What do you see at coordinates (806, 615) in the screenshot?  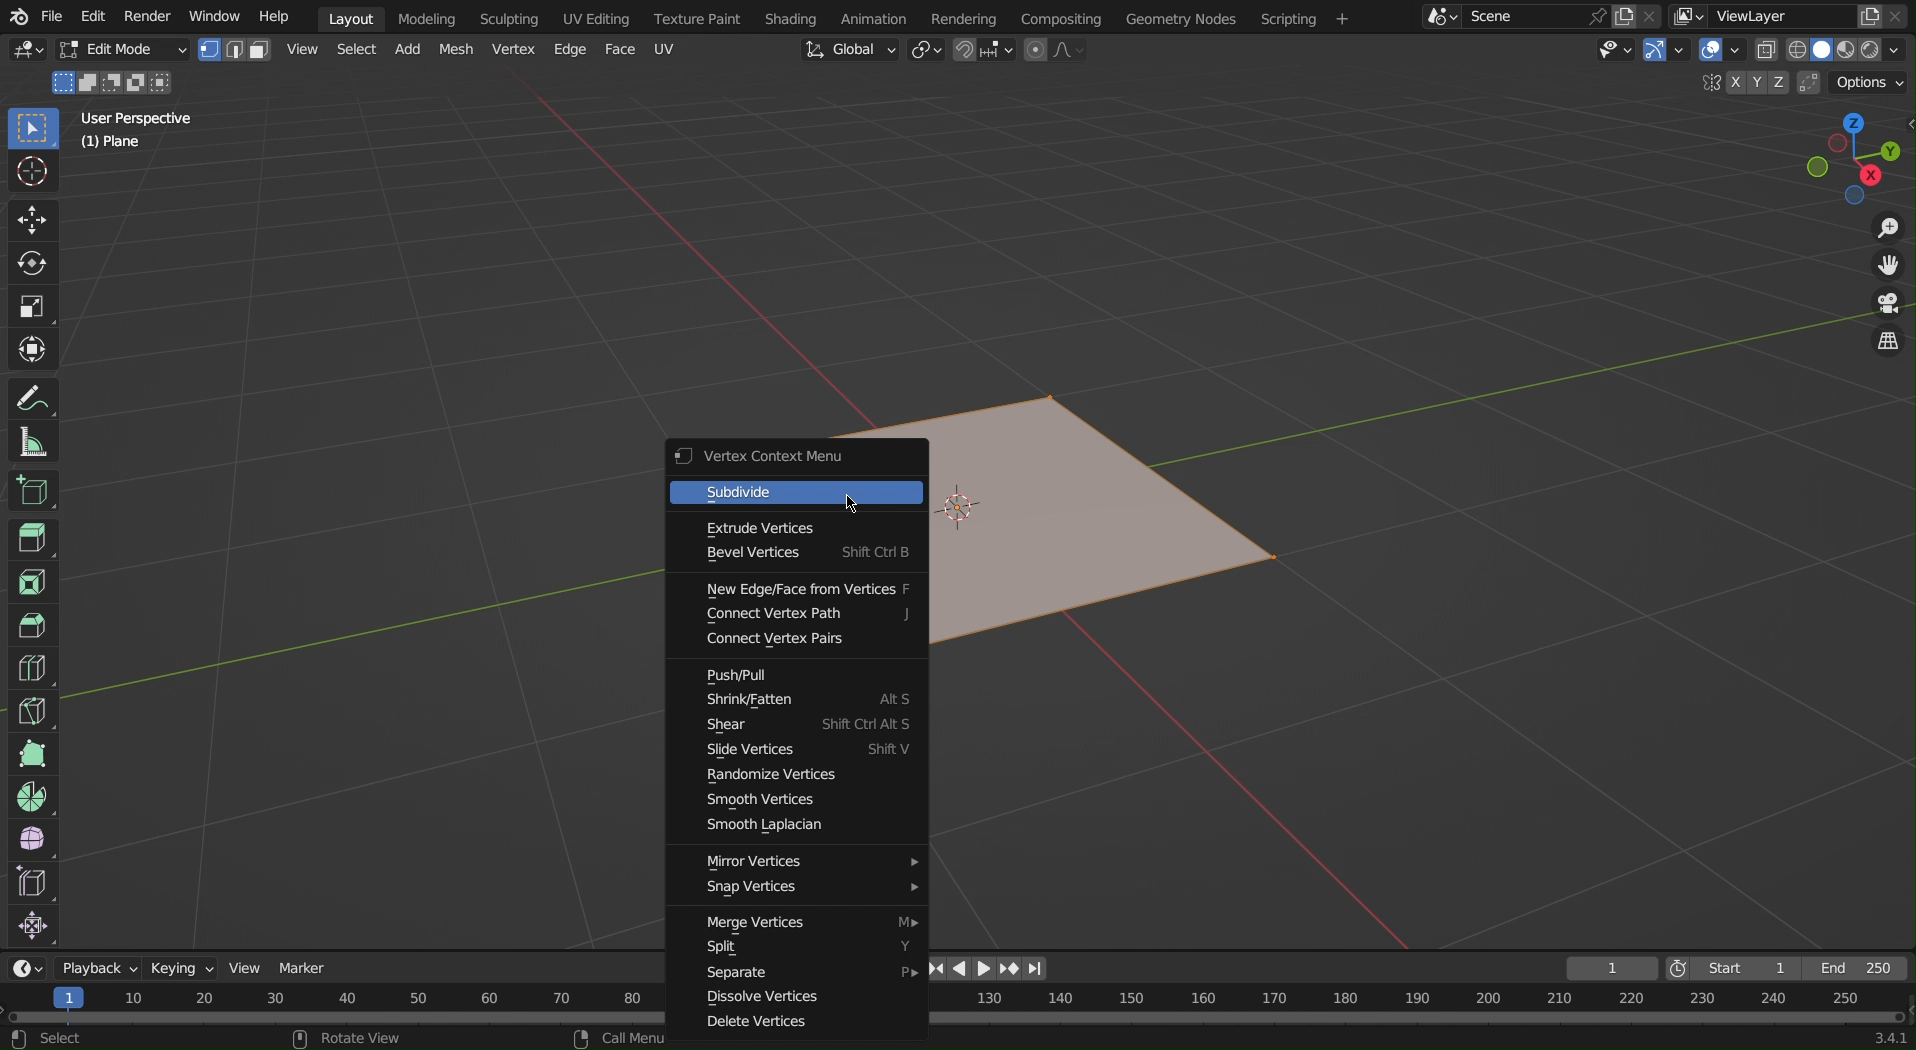 I see `Connect Vertex Path` at bounding box center [806, 615].